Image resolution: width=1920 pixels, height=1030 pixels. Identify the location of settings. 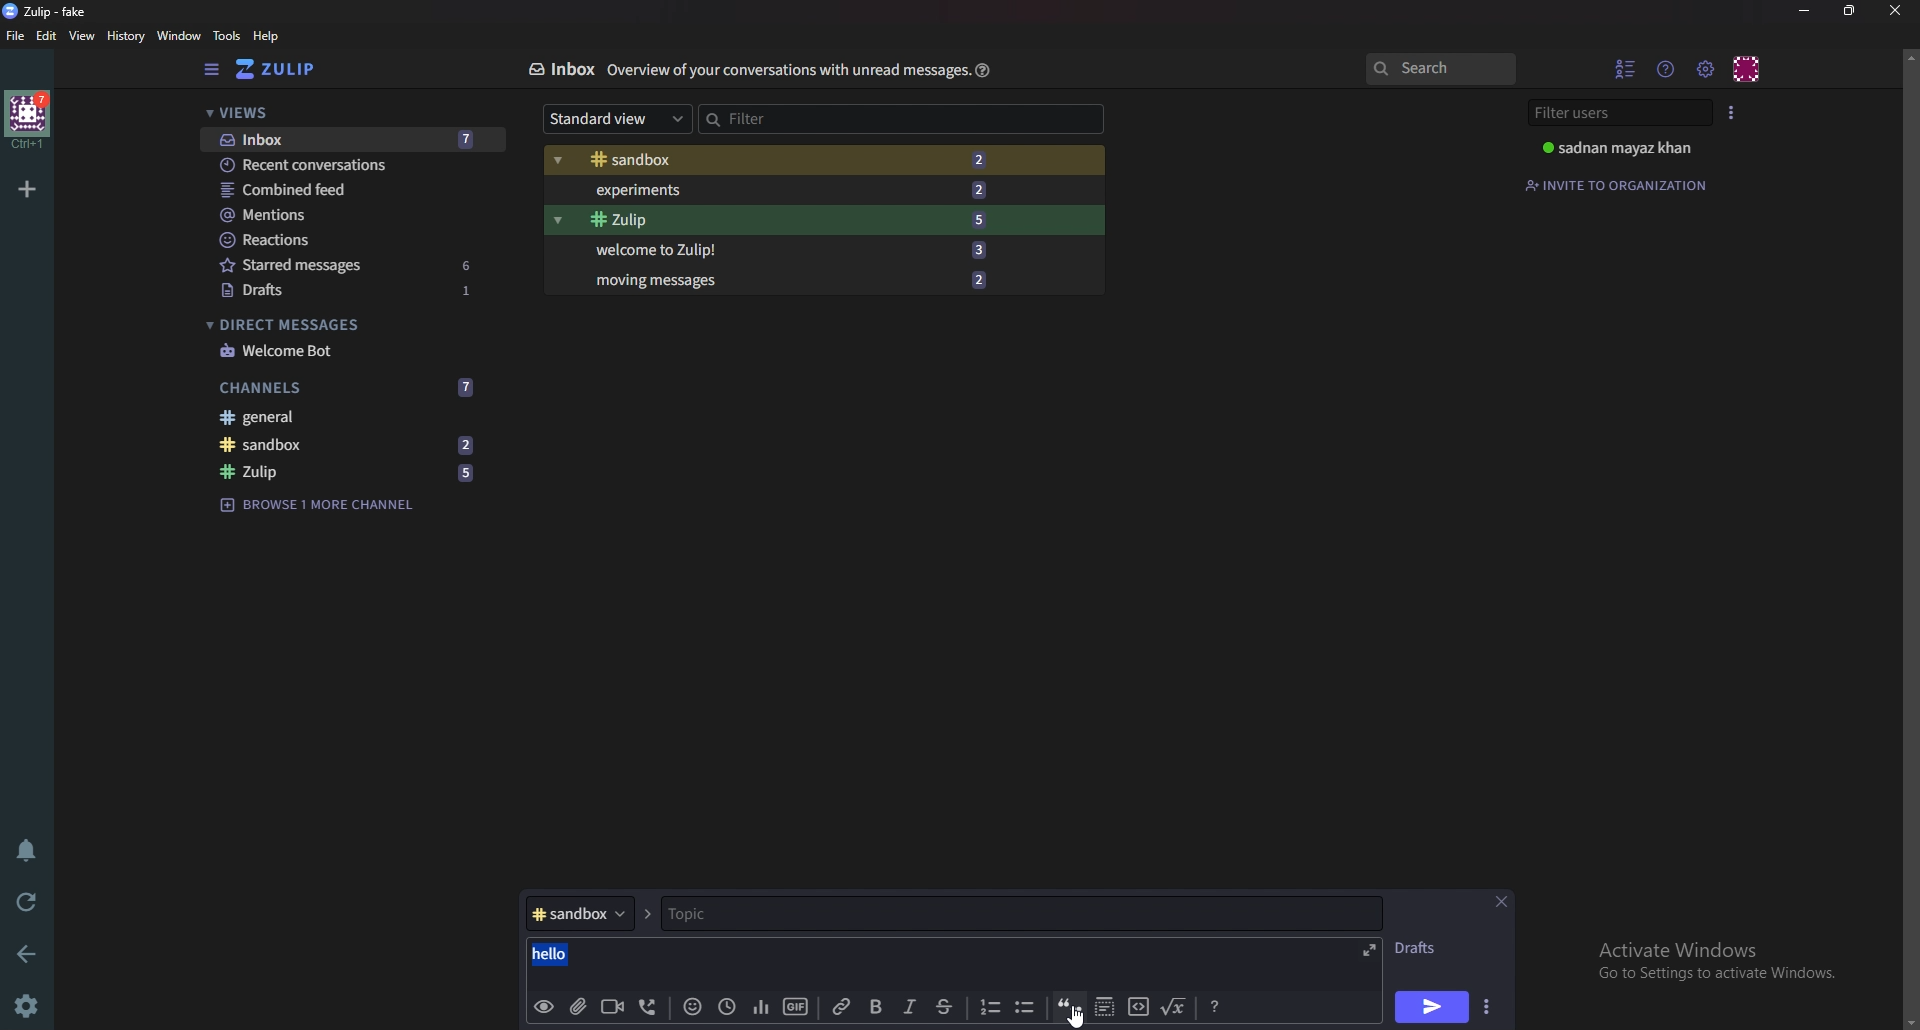
(30, 1005).